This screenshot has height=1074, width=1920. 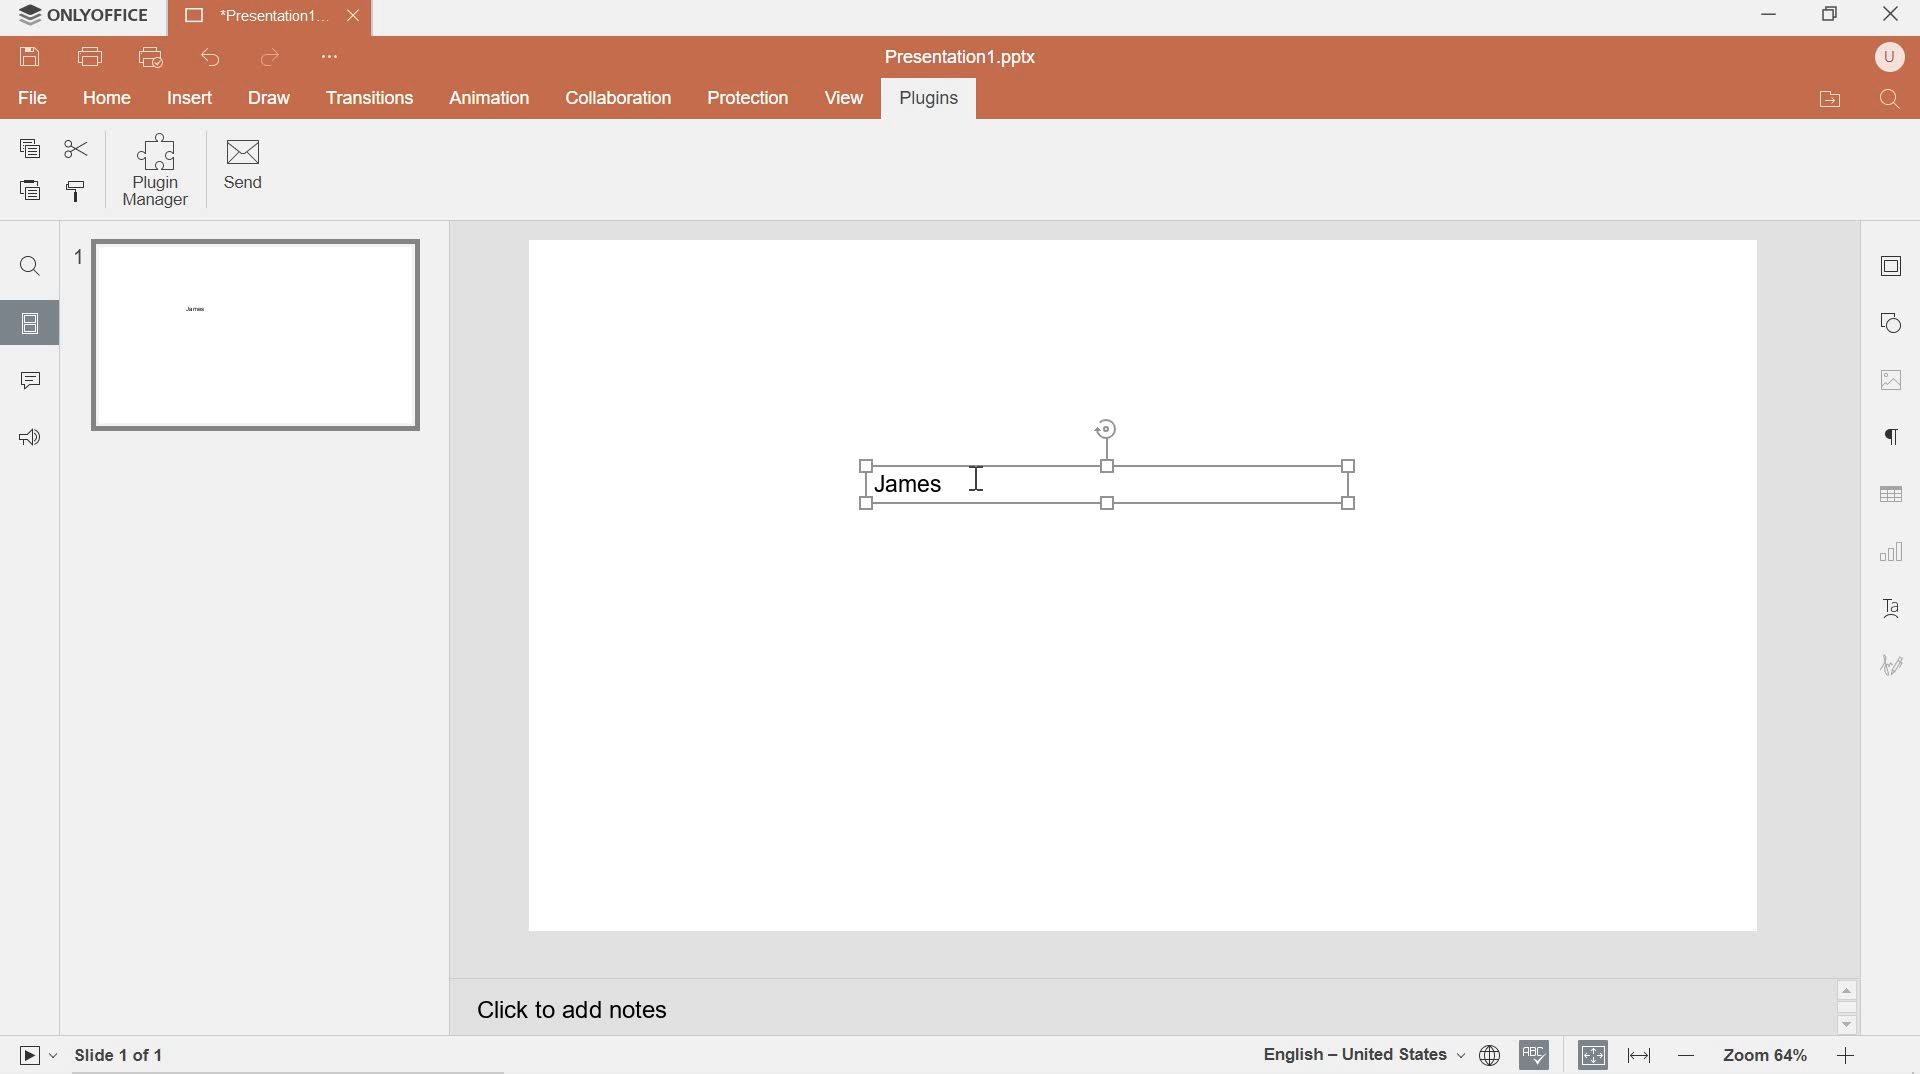 What do you see at coordinates (246, 166) in the screenshot?
I see `Send` at bounding box center [246, 166].